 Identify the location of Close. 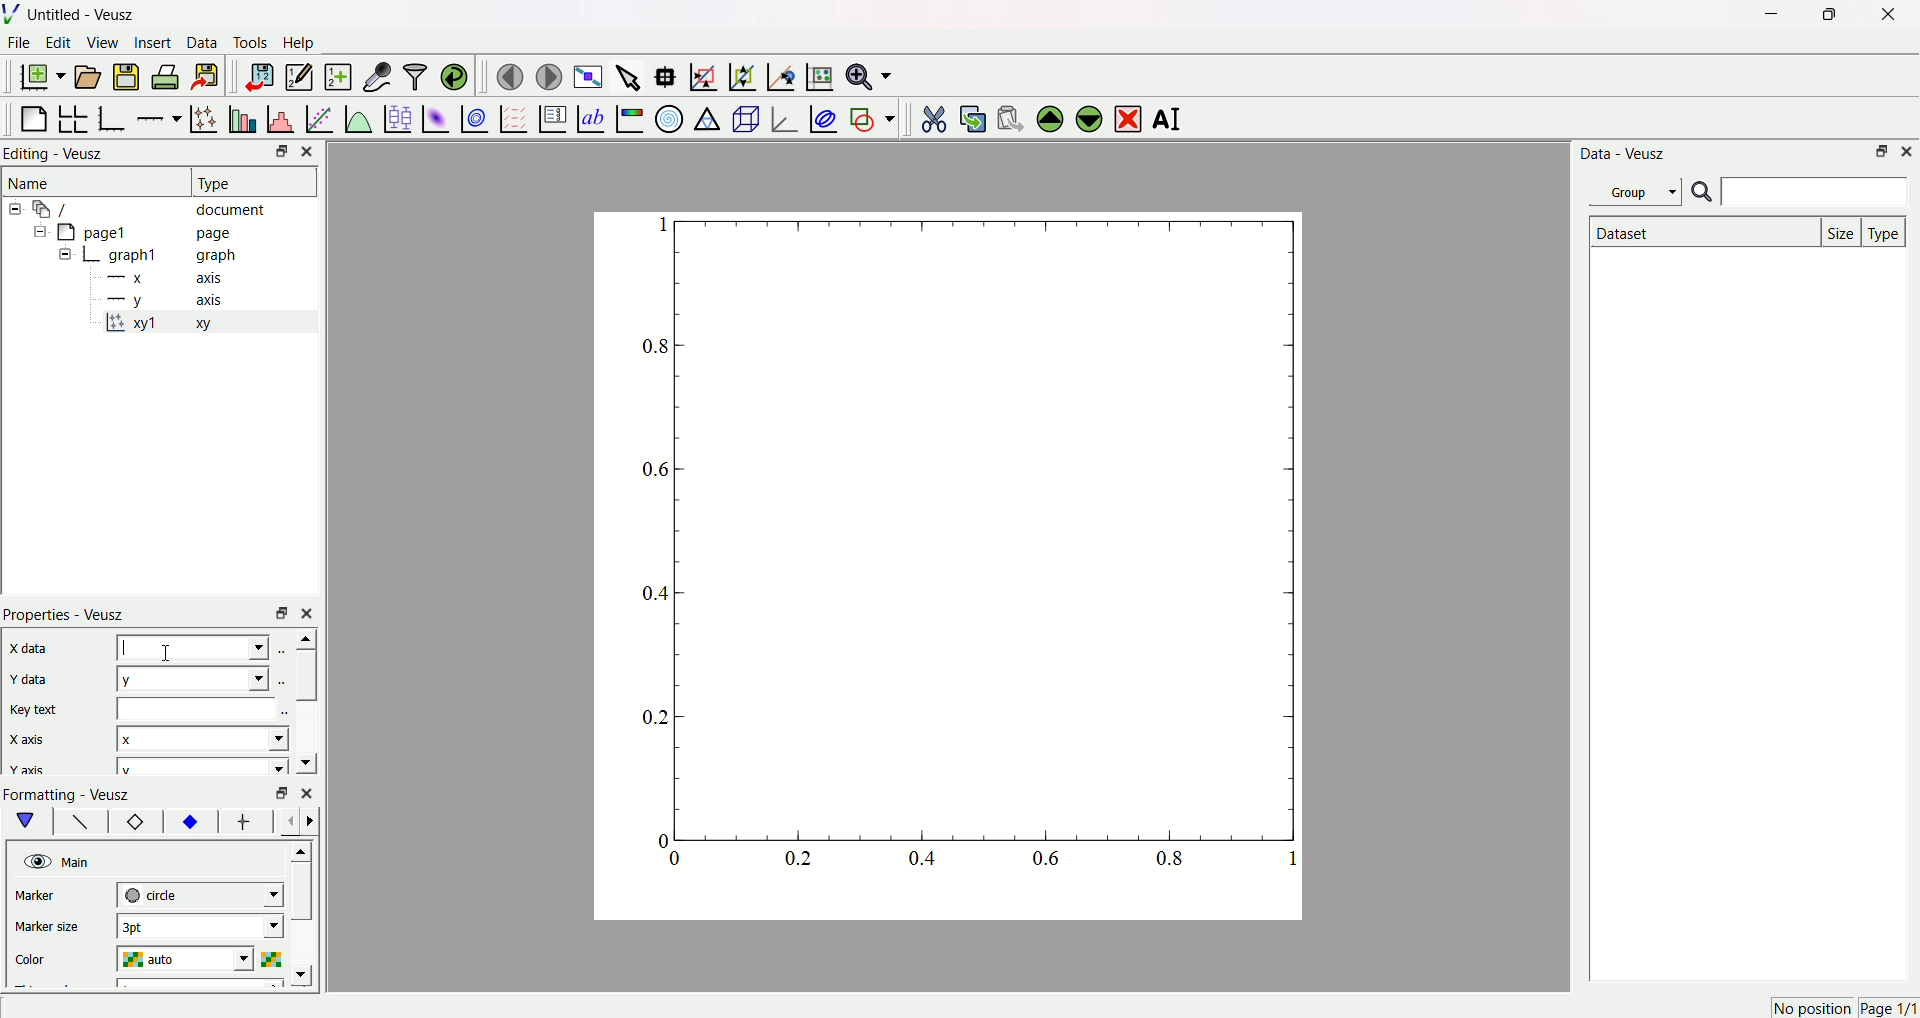
(1908, 152).